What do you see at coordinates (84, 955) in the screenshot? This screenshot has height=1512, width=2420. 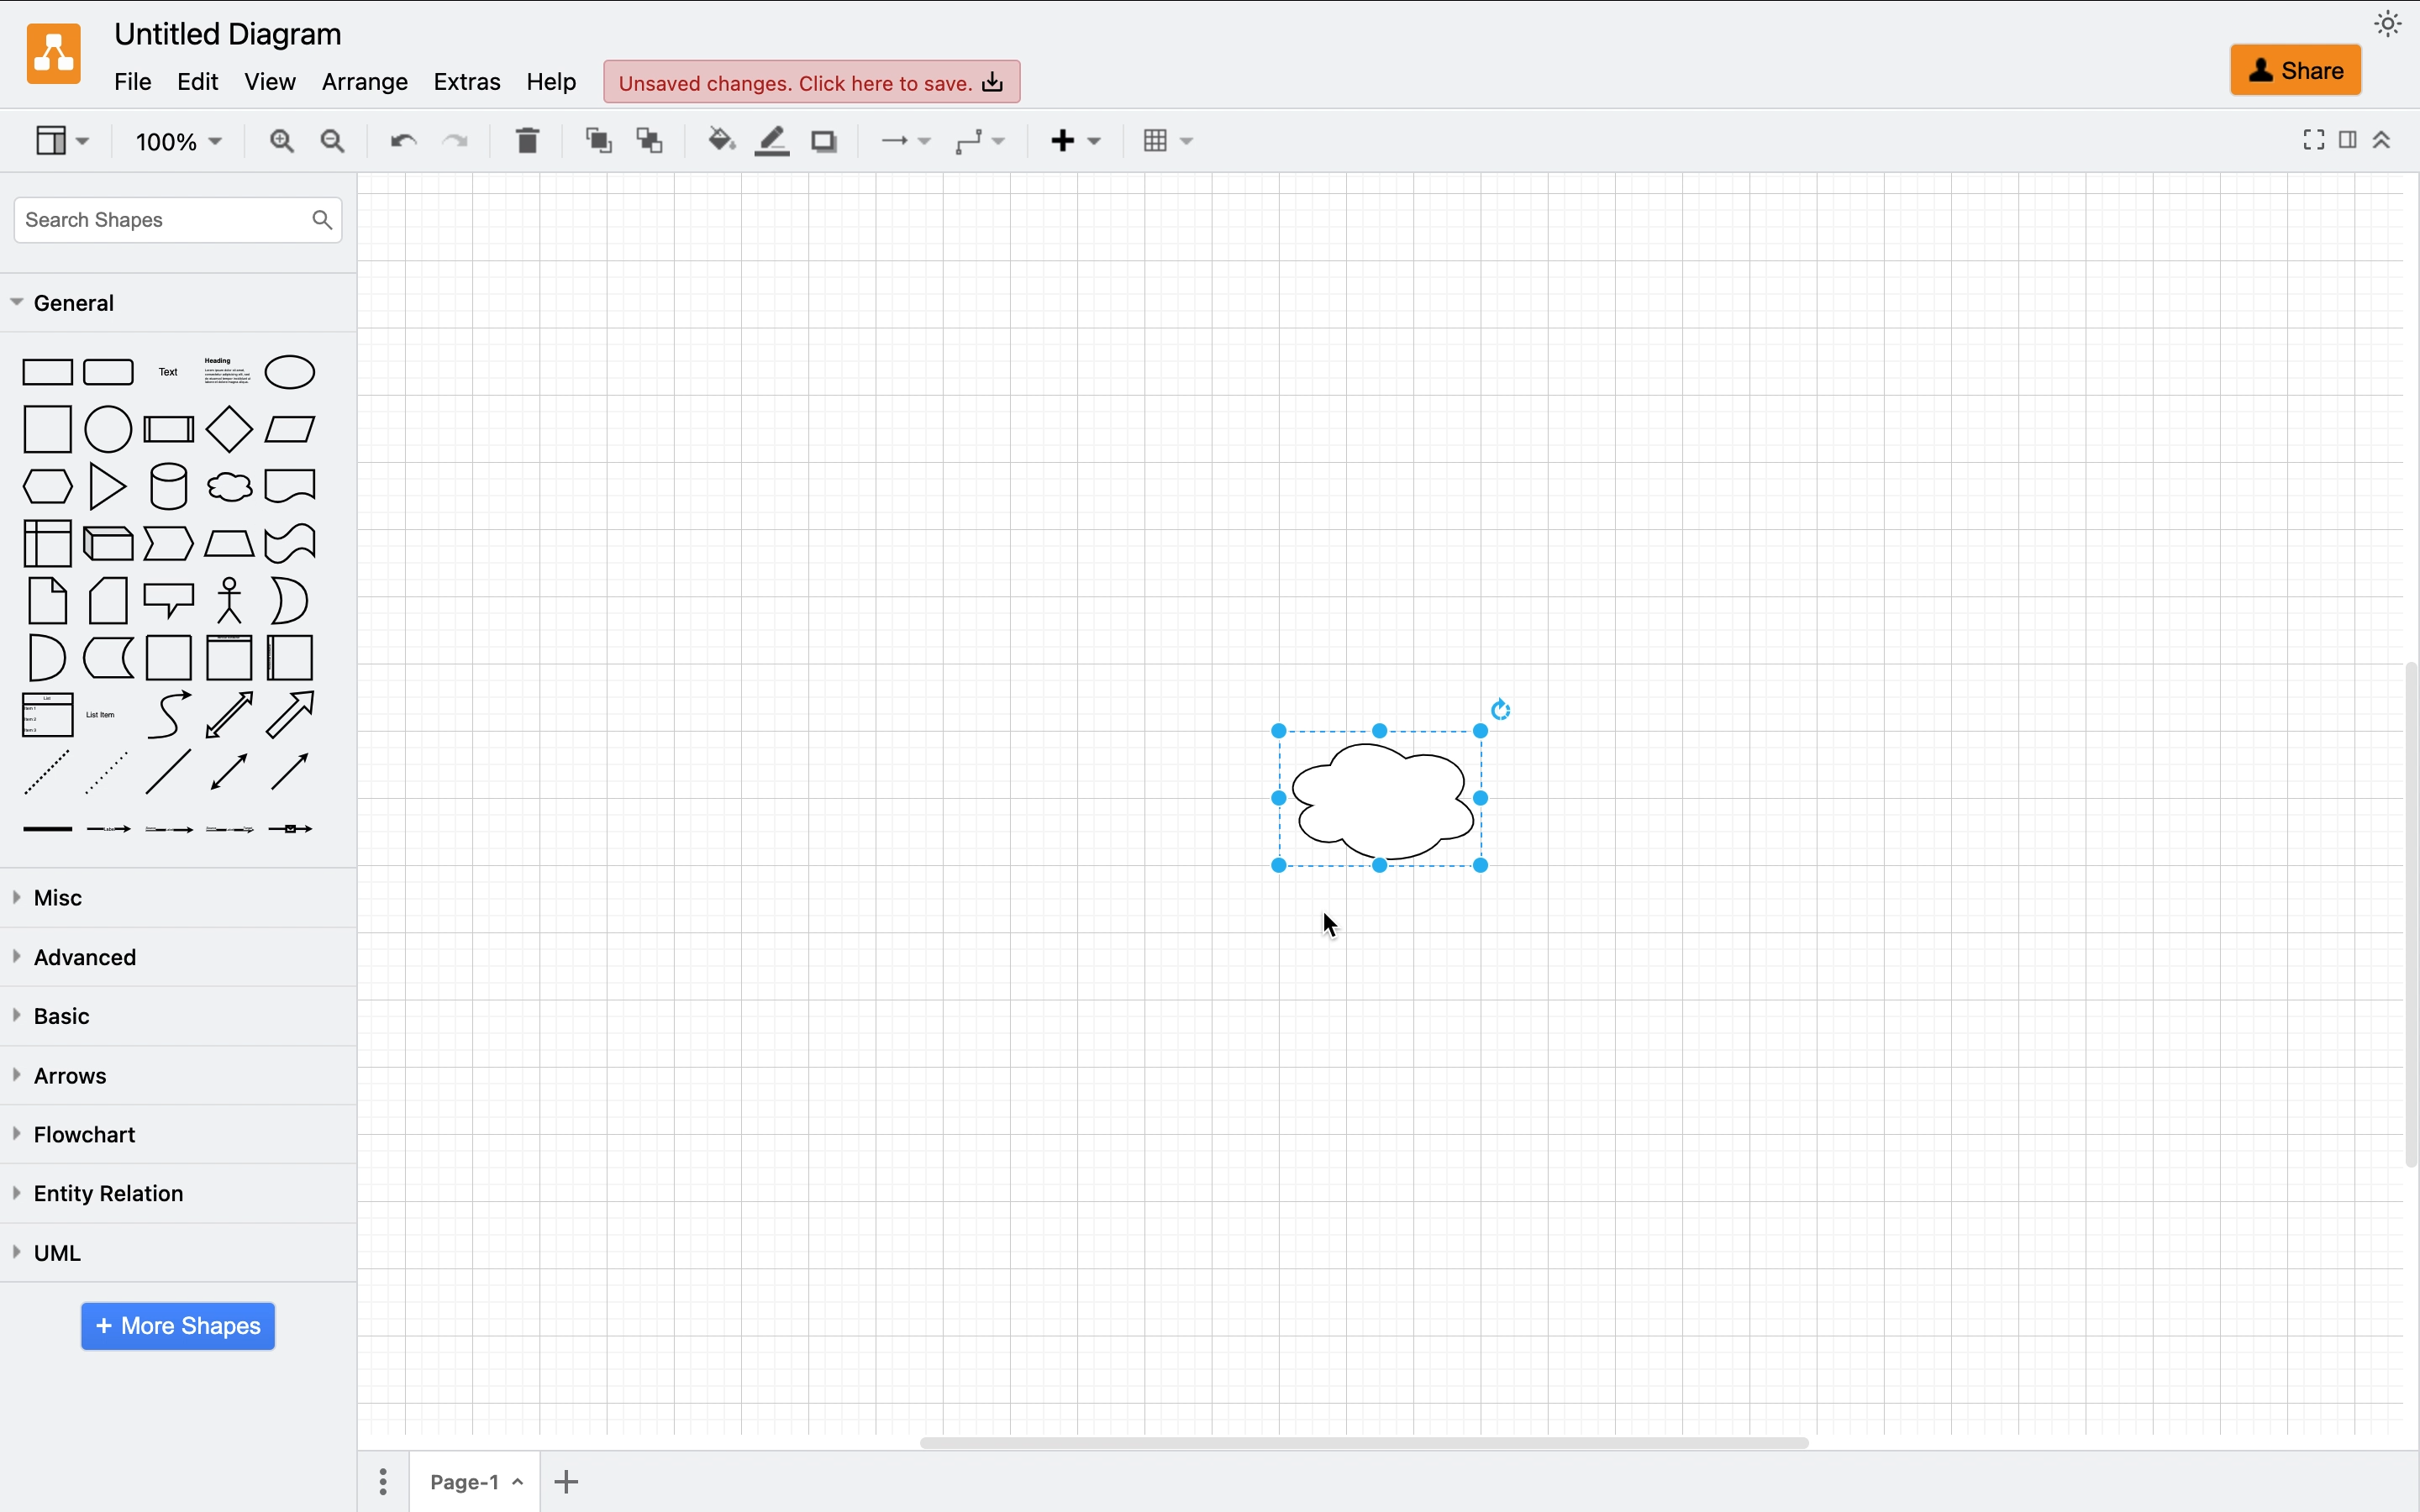 I see `advanced` at bounding box center [84, 955].